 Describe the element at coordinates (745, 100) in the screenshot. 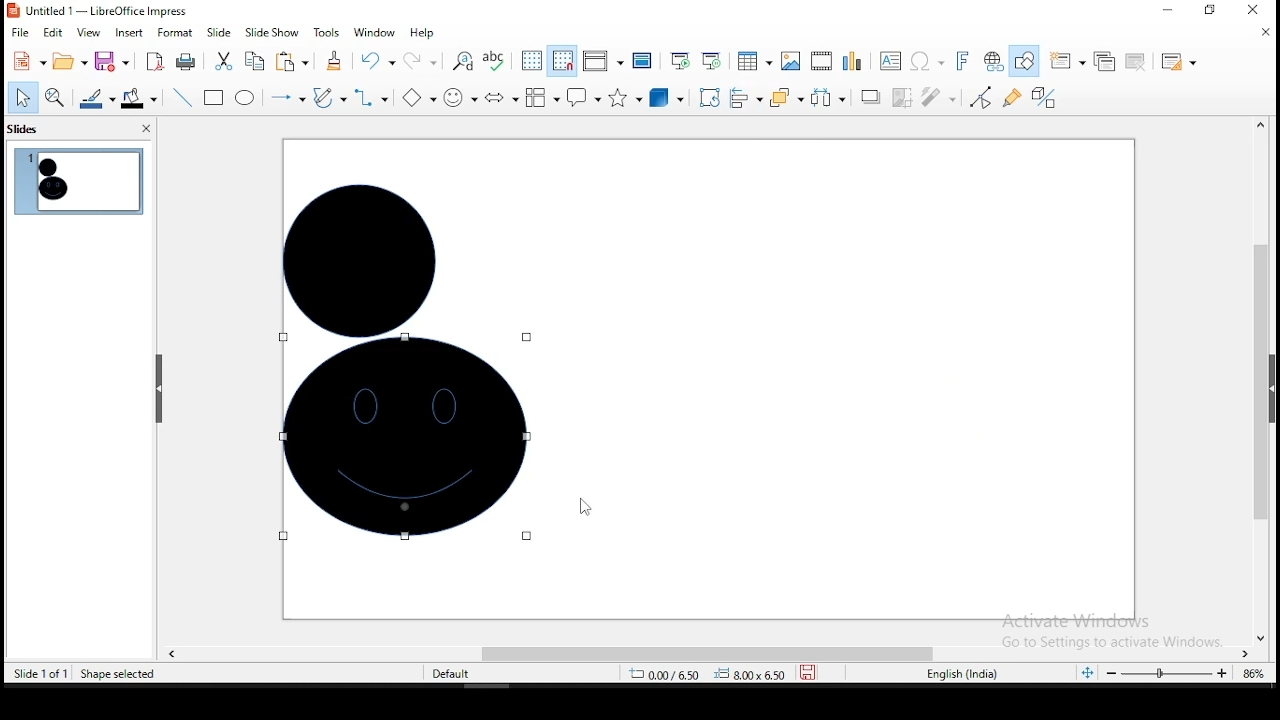

I see `align objects` at that location.